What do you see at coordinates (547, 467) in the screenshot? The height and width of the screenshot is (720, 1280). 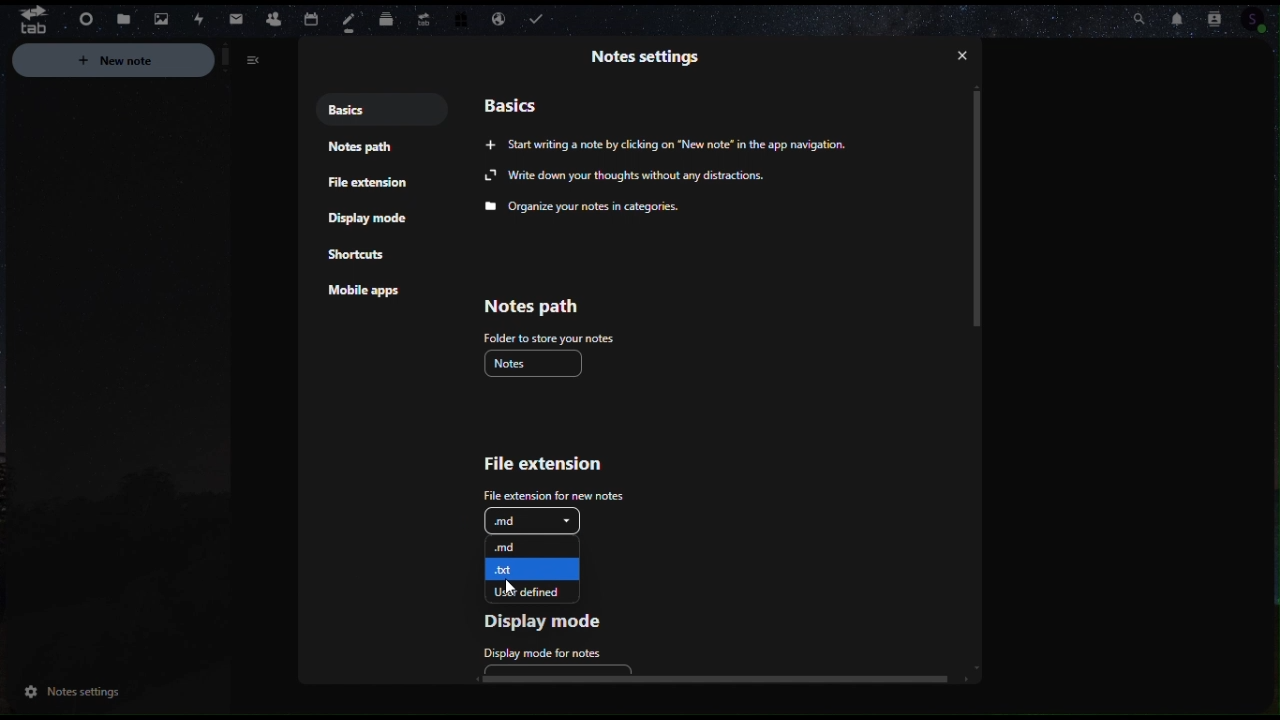 I see `File extension` at bounding box center [547, 467].